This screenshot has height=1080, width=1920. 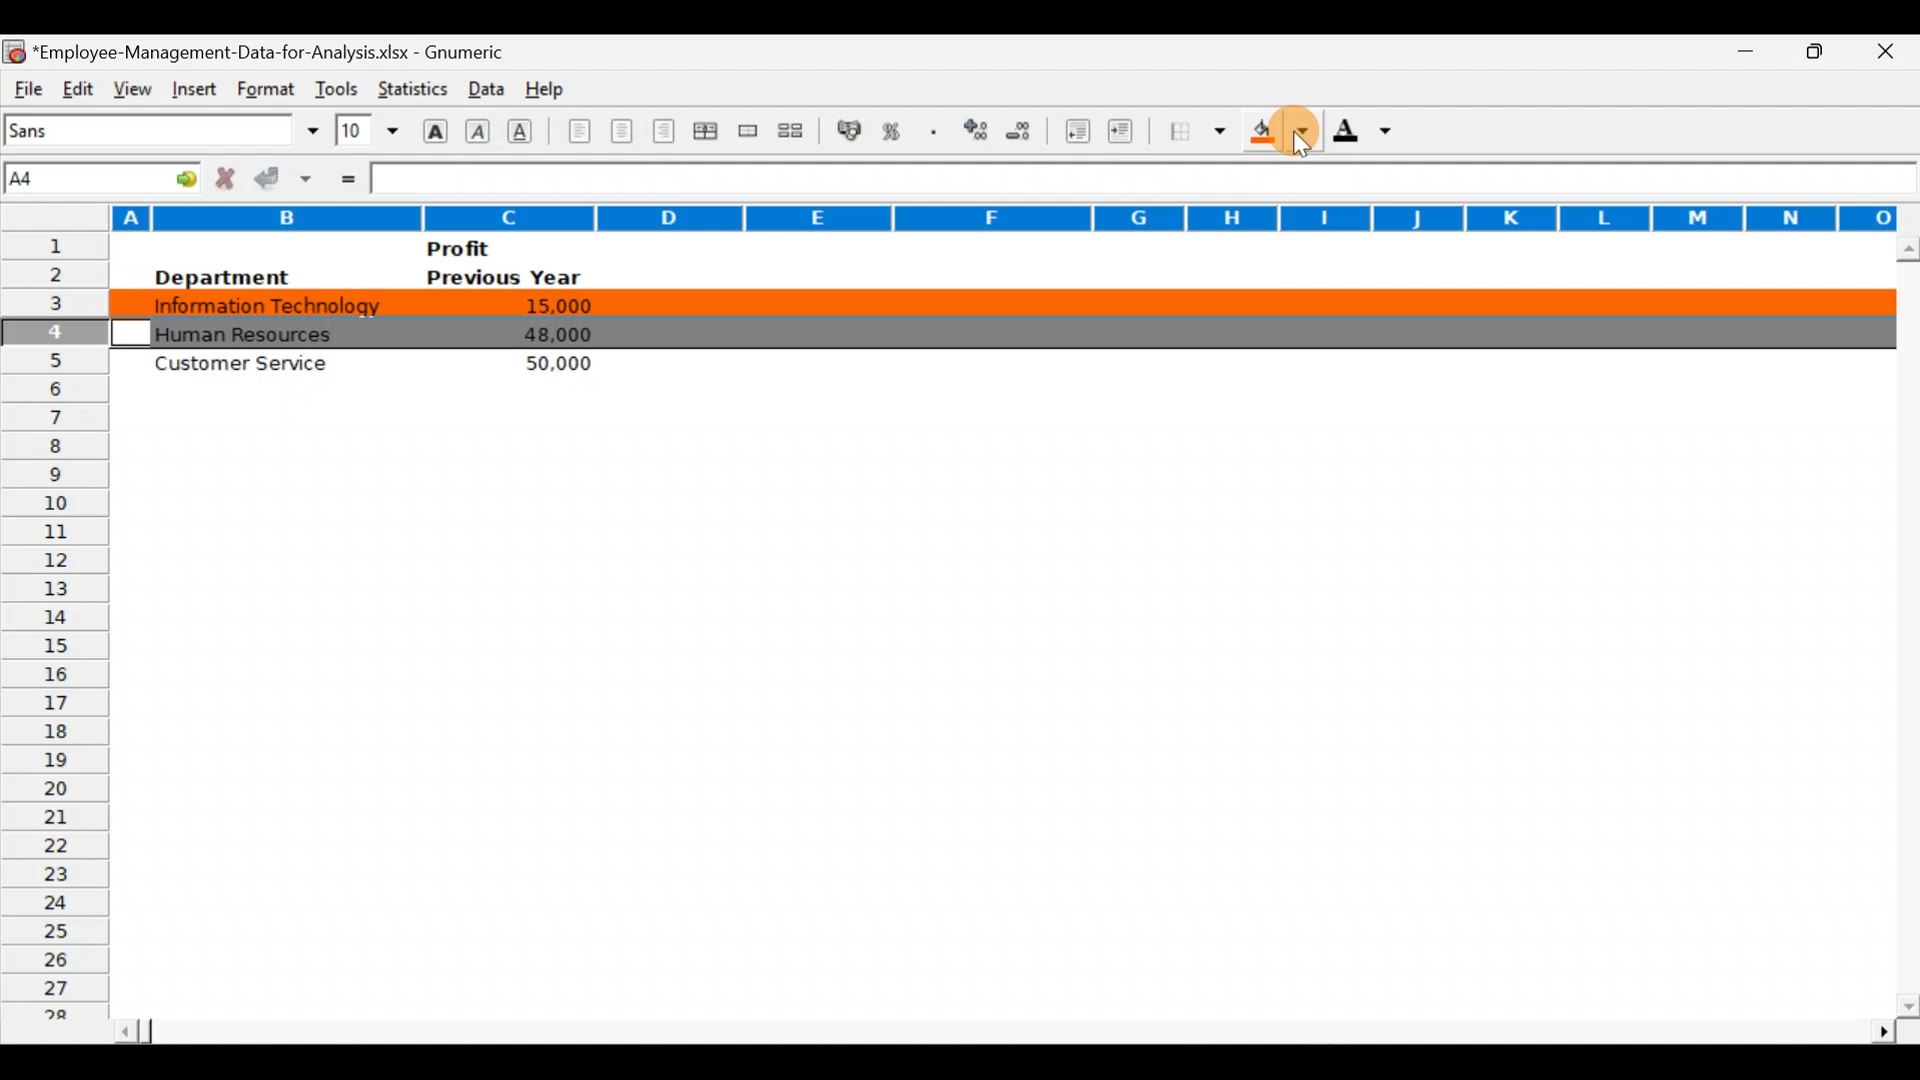 I want to click on File, so click(x=26, y=86).